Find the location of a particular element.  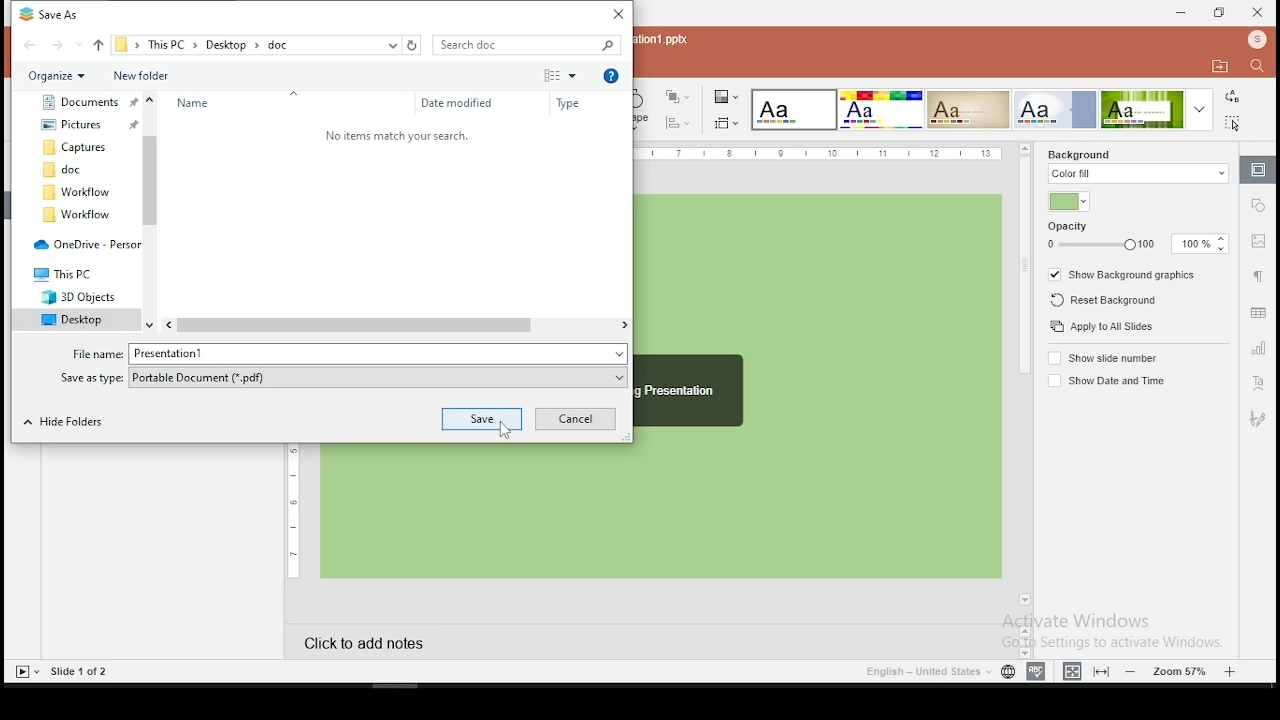

saving path is located at coordinates (247, 44).